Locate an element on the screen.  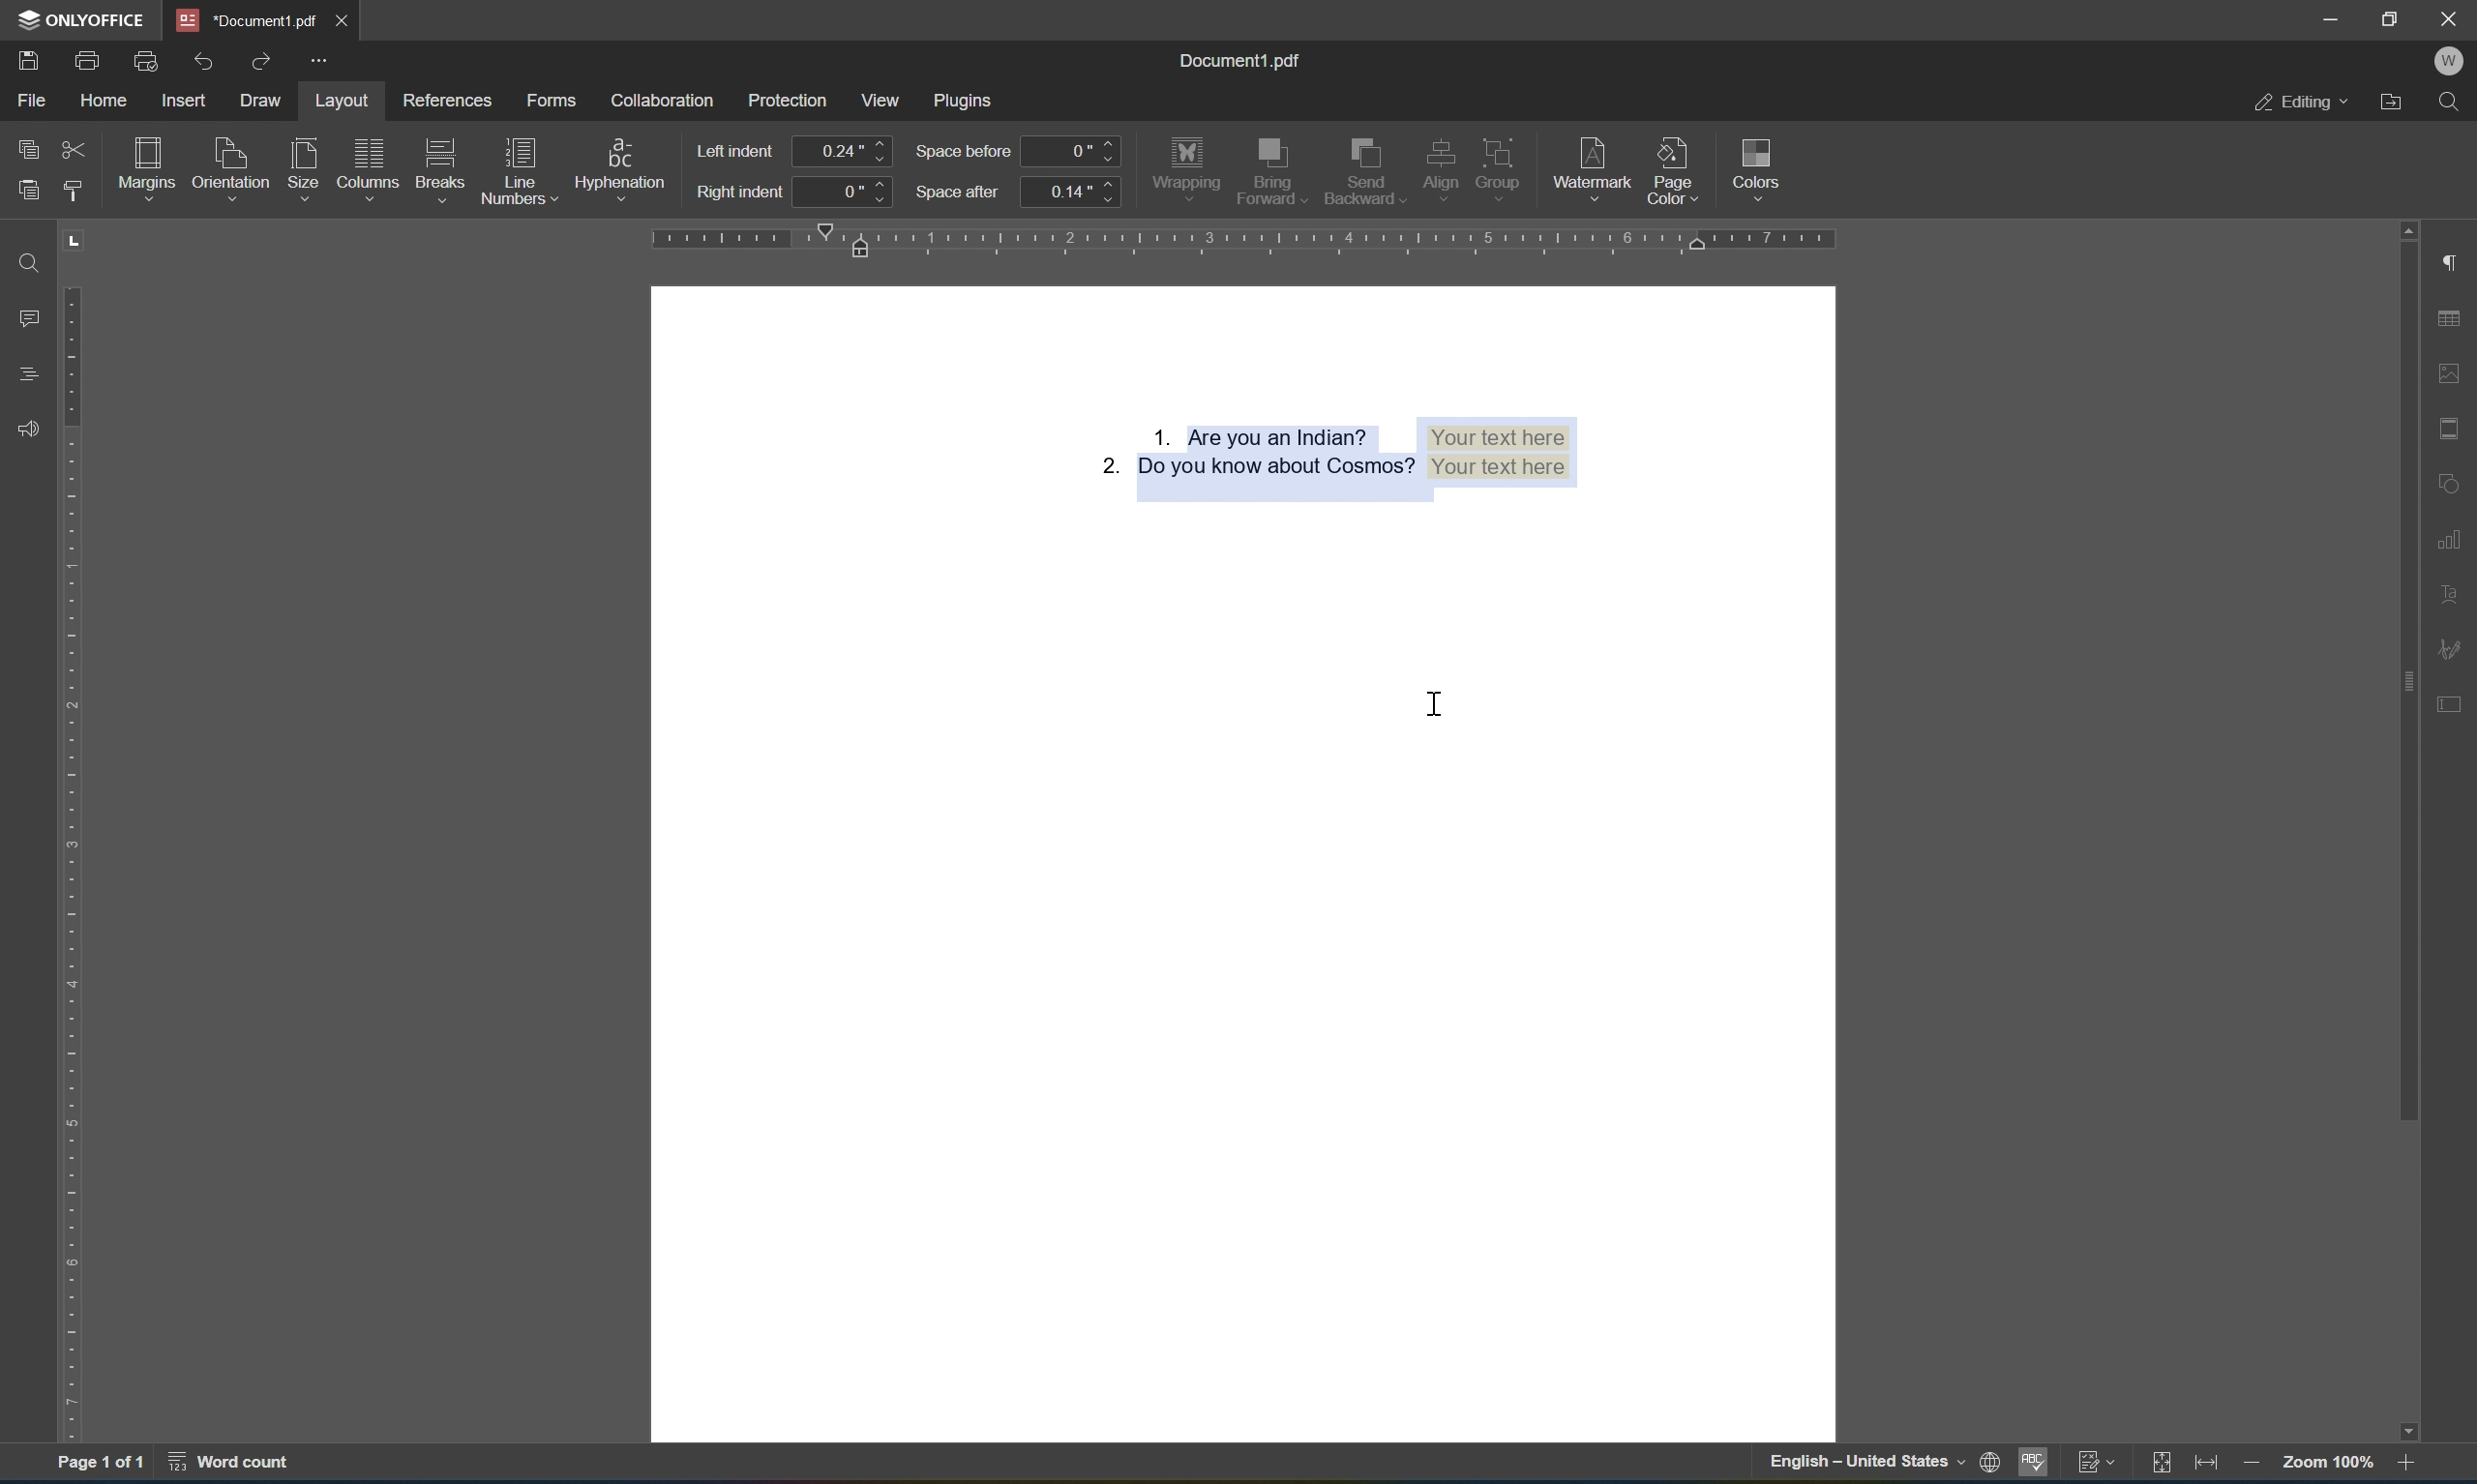
fit to slide is located at coordinates (2157, 1464).